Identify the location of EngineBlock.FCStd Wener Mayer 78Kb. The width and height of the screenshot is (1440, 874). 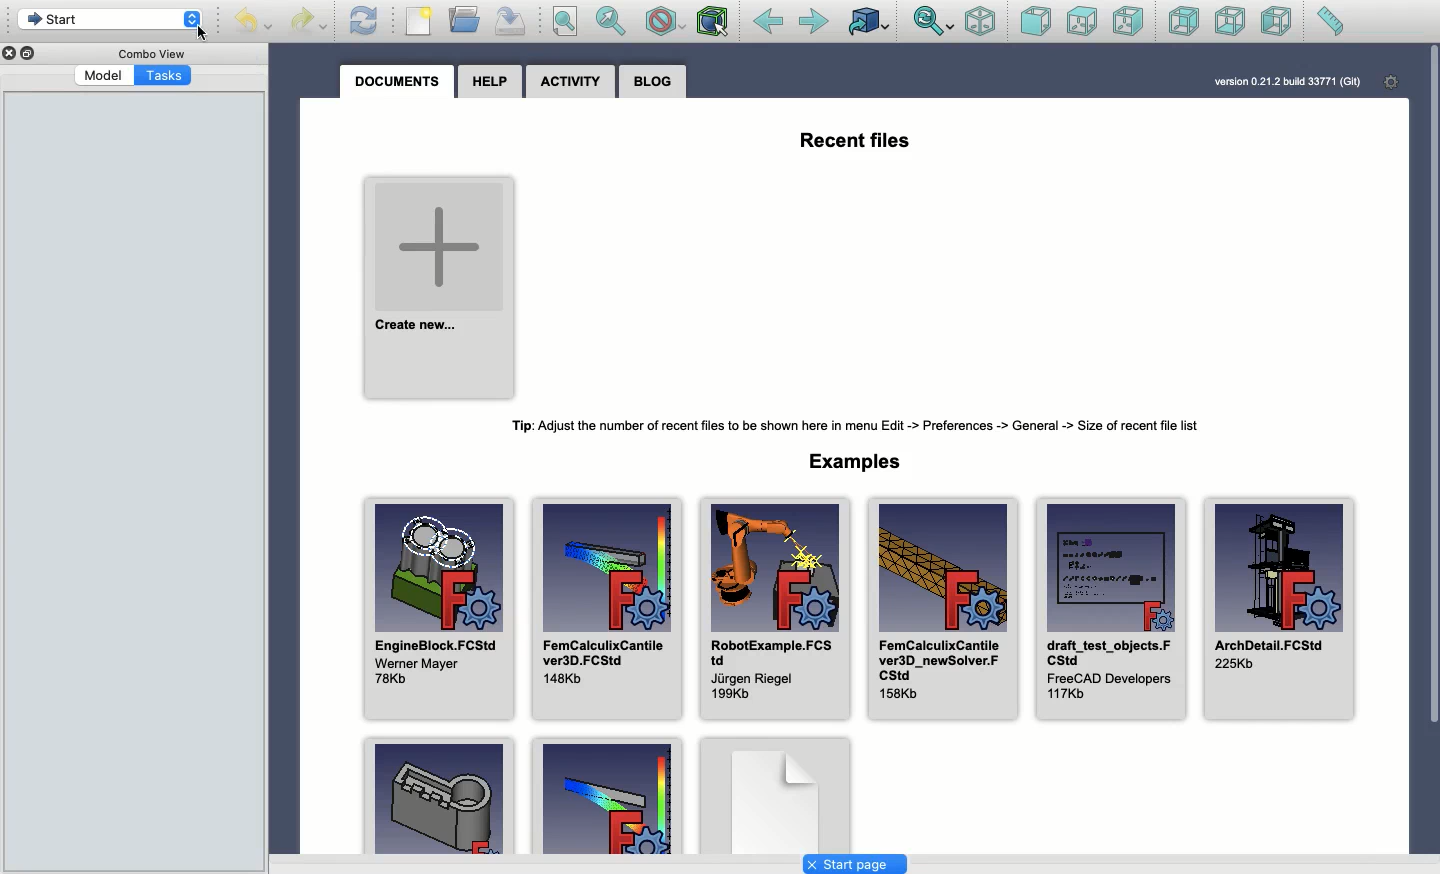
(437, 609).